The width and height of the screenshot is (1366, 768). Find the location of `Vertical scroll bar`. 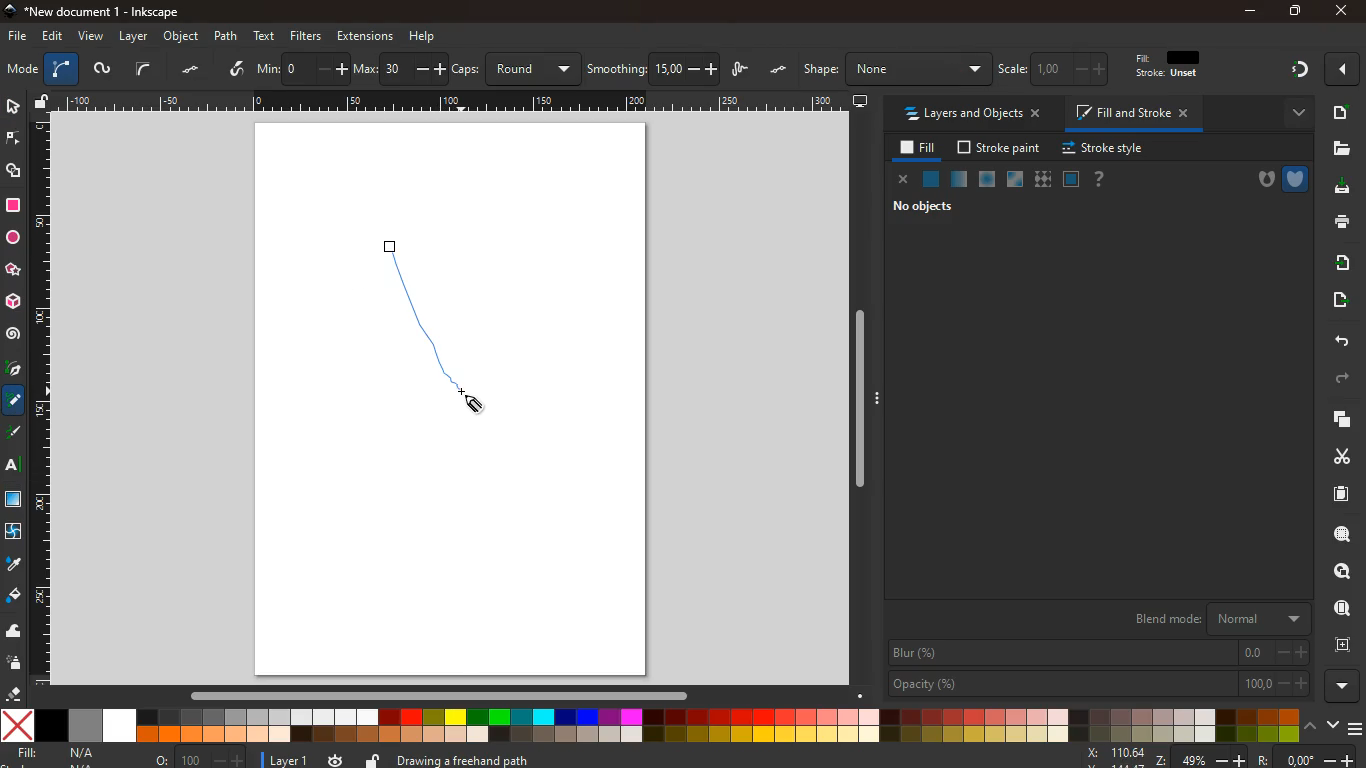

Vertical scroll bar is located at coordinates (855, 399).